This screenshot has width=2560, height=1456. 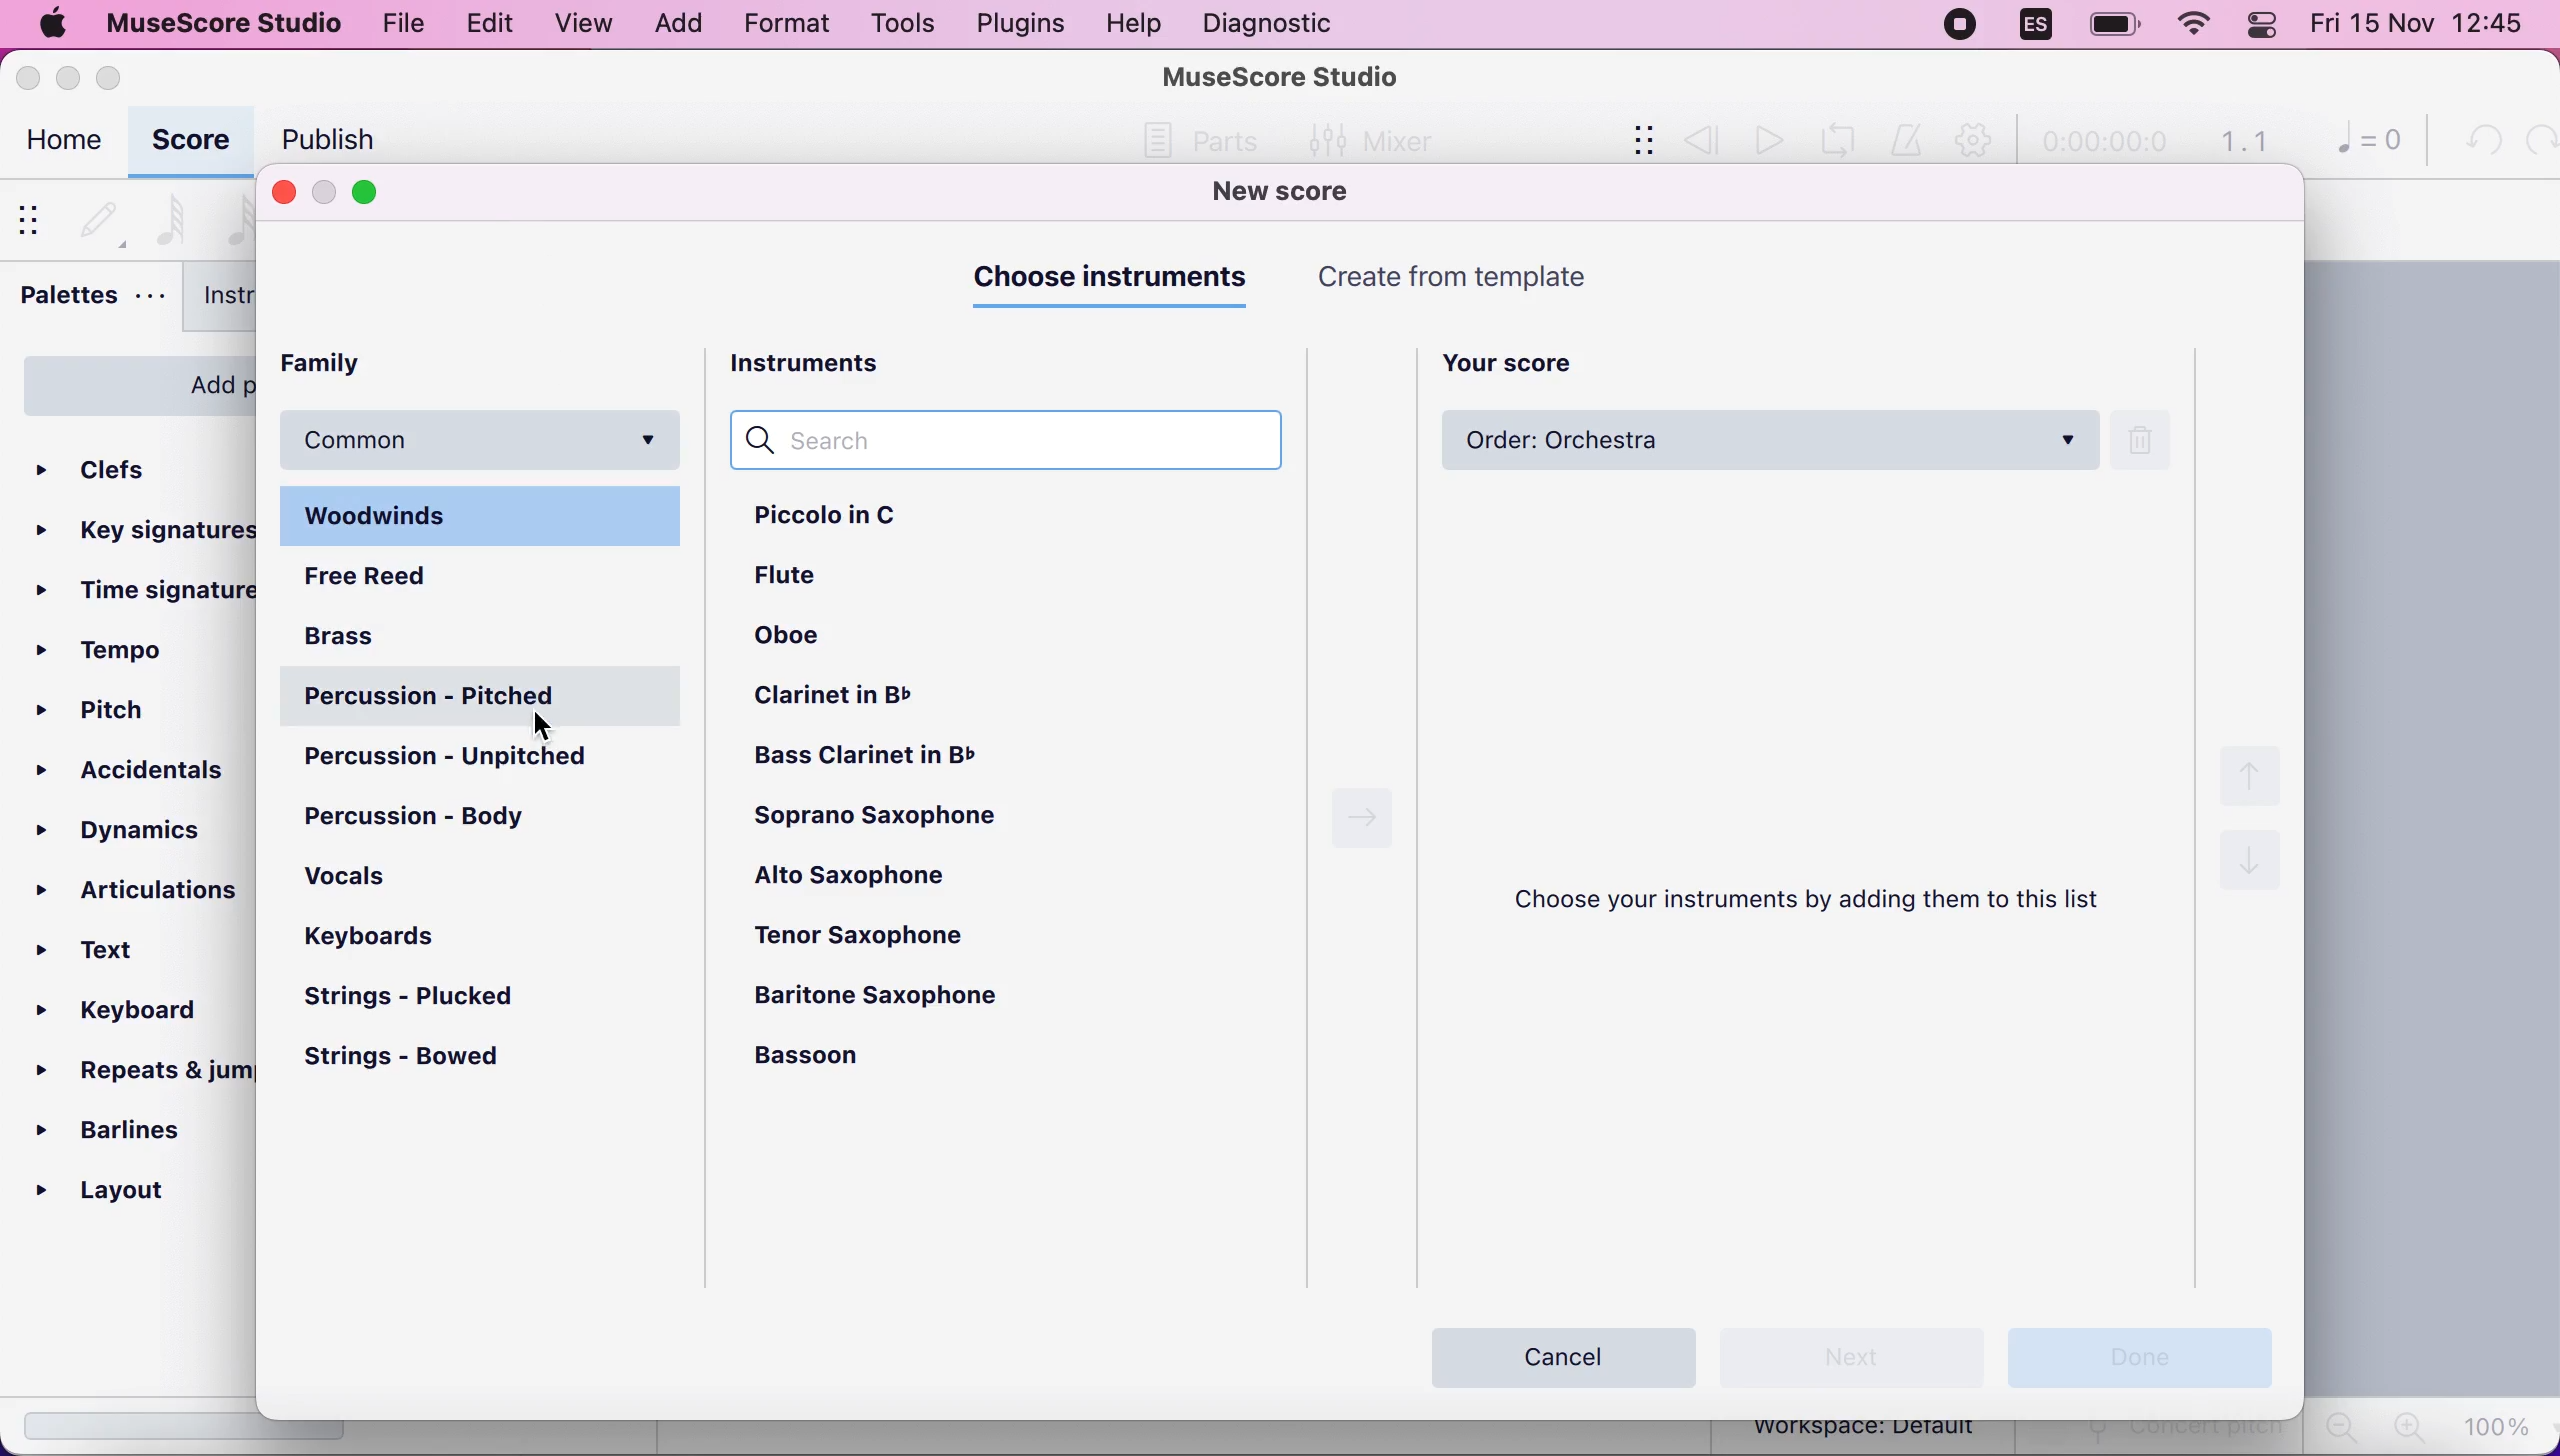 I want to click on help, so click(x=1133, y=24).